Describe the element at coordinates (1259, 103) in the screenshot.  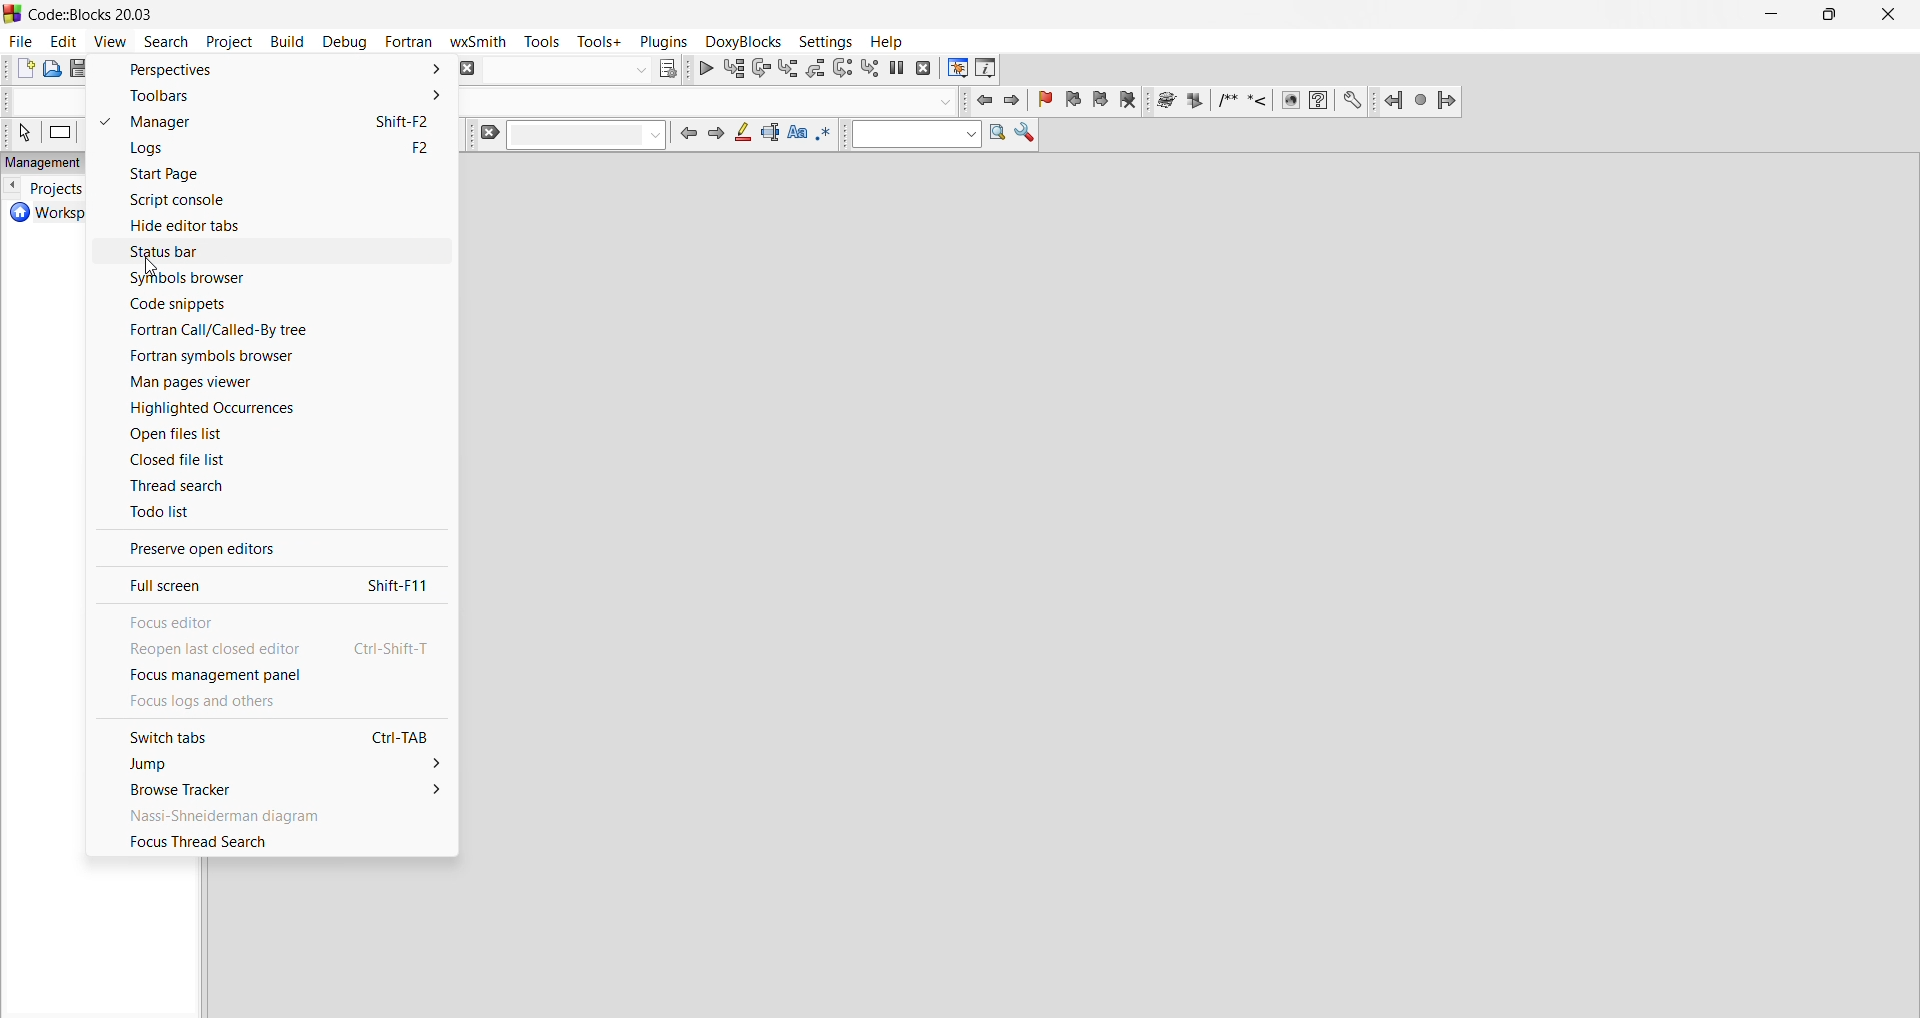
I see `Insert line` at that location.